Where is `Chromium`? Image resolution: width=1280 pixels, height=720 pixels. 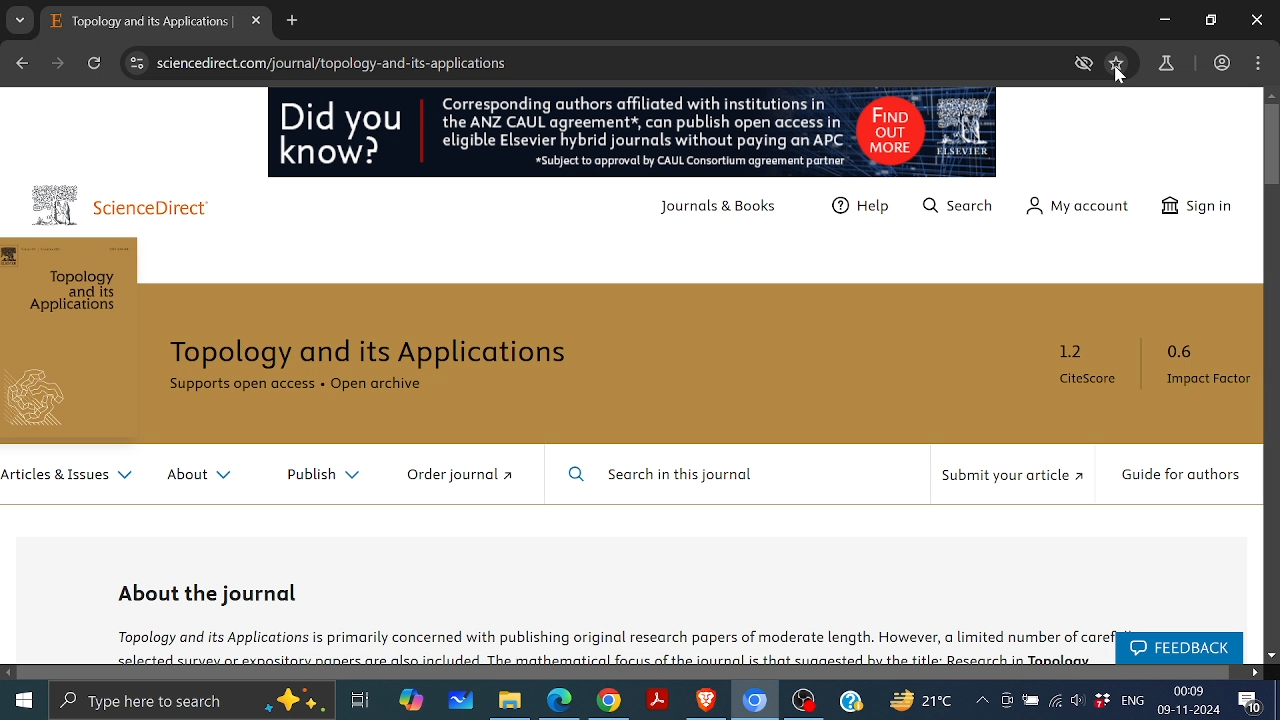
Chromium is located at coordinates (755, 701).